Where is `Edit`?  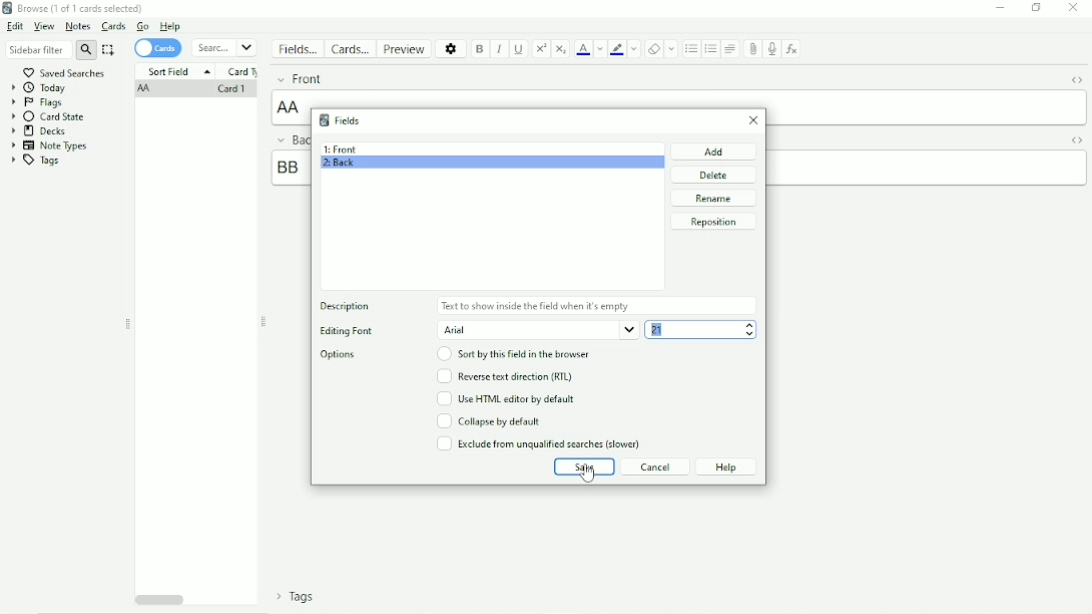 Edit is located at coordinates (15, 26).